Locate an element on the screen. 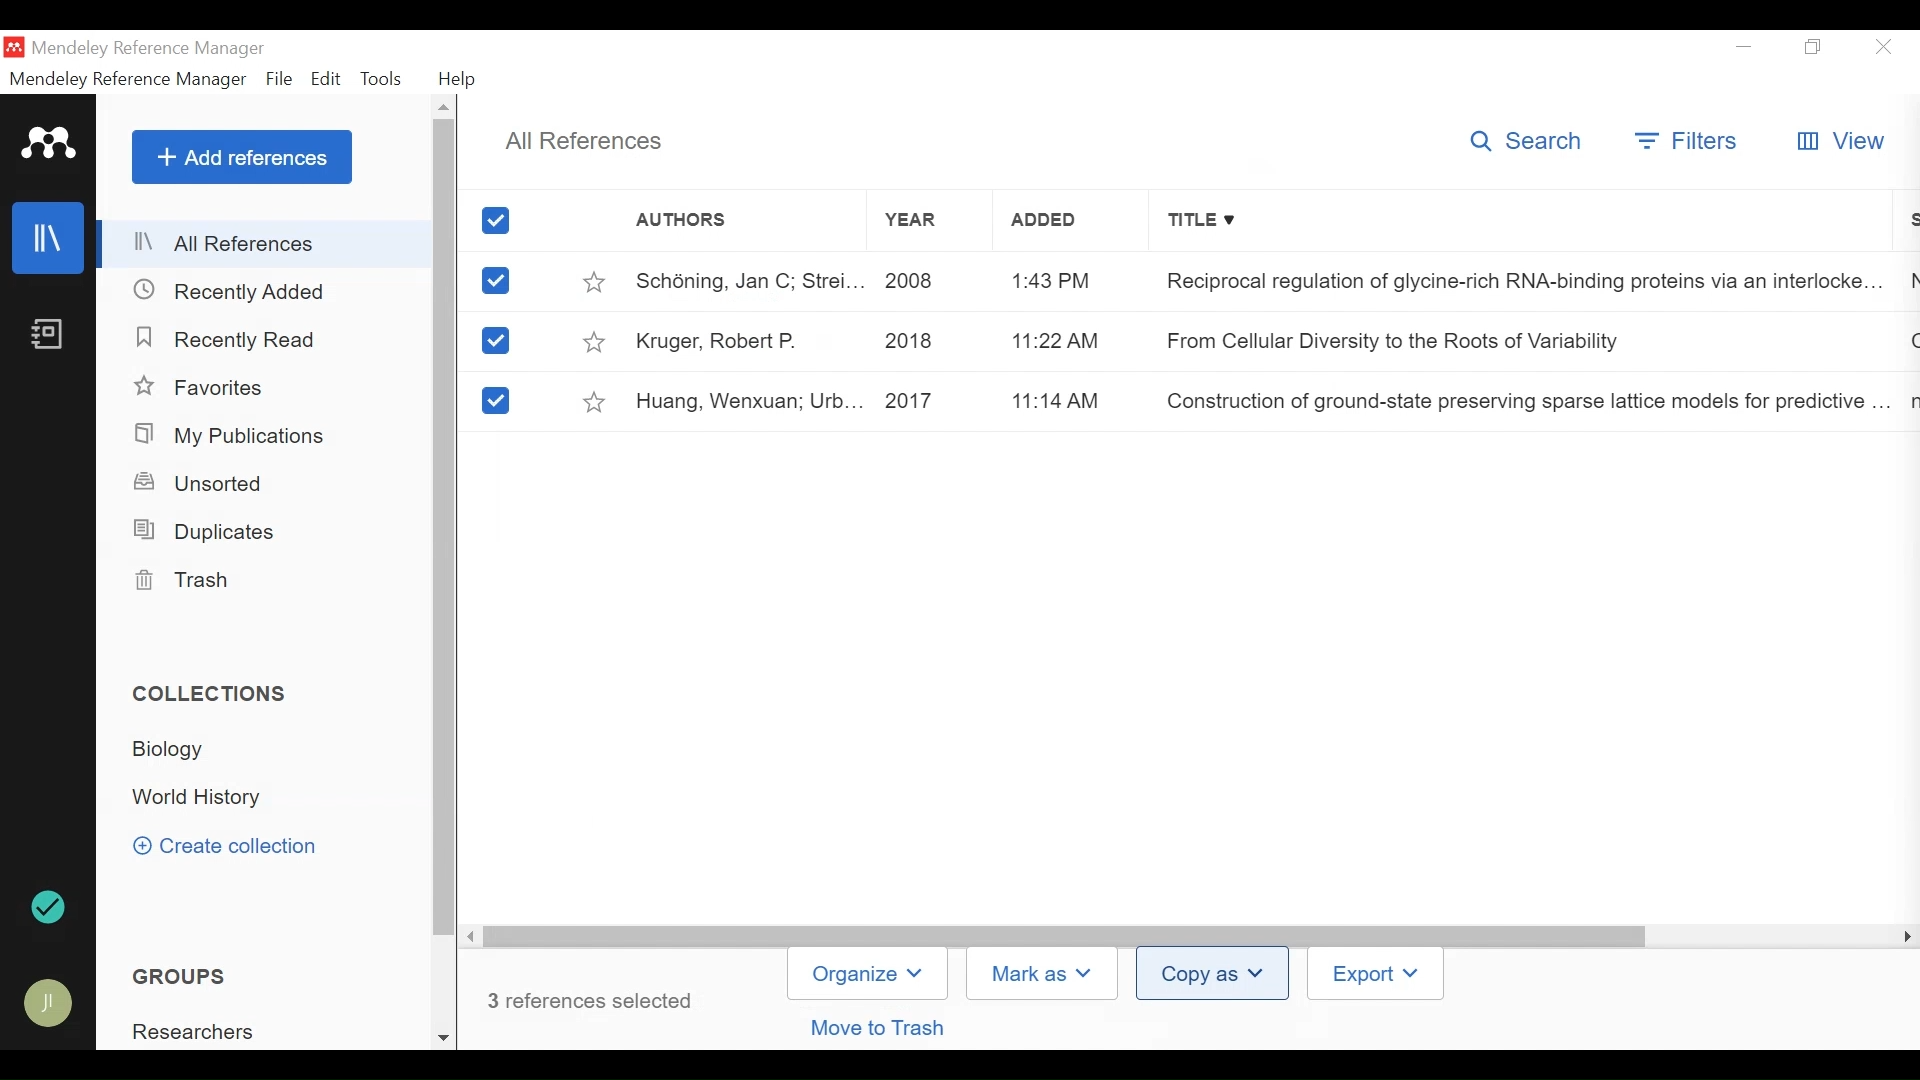 The image size is (1920, 1080). minimize is located at coordinates (1744, 46).